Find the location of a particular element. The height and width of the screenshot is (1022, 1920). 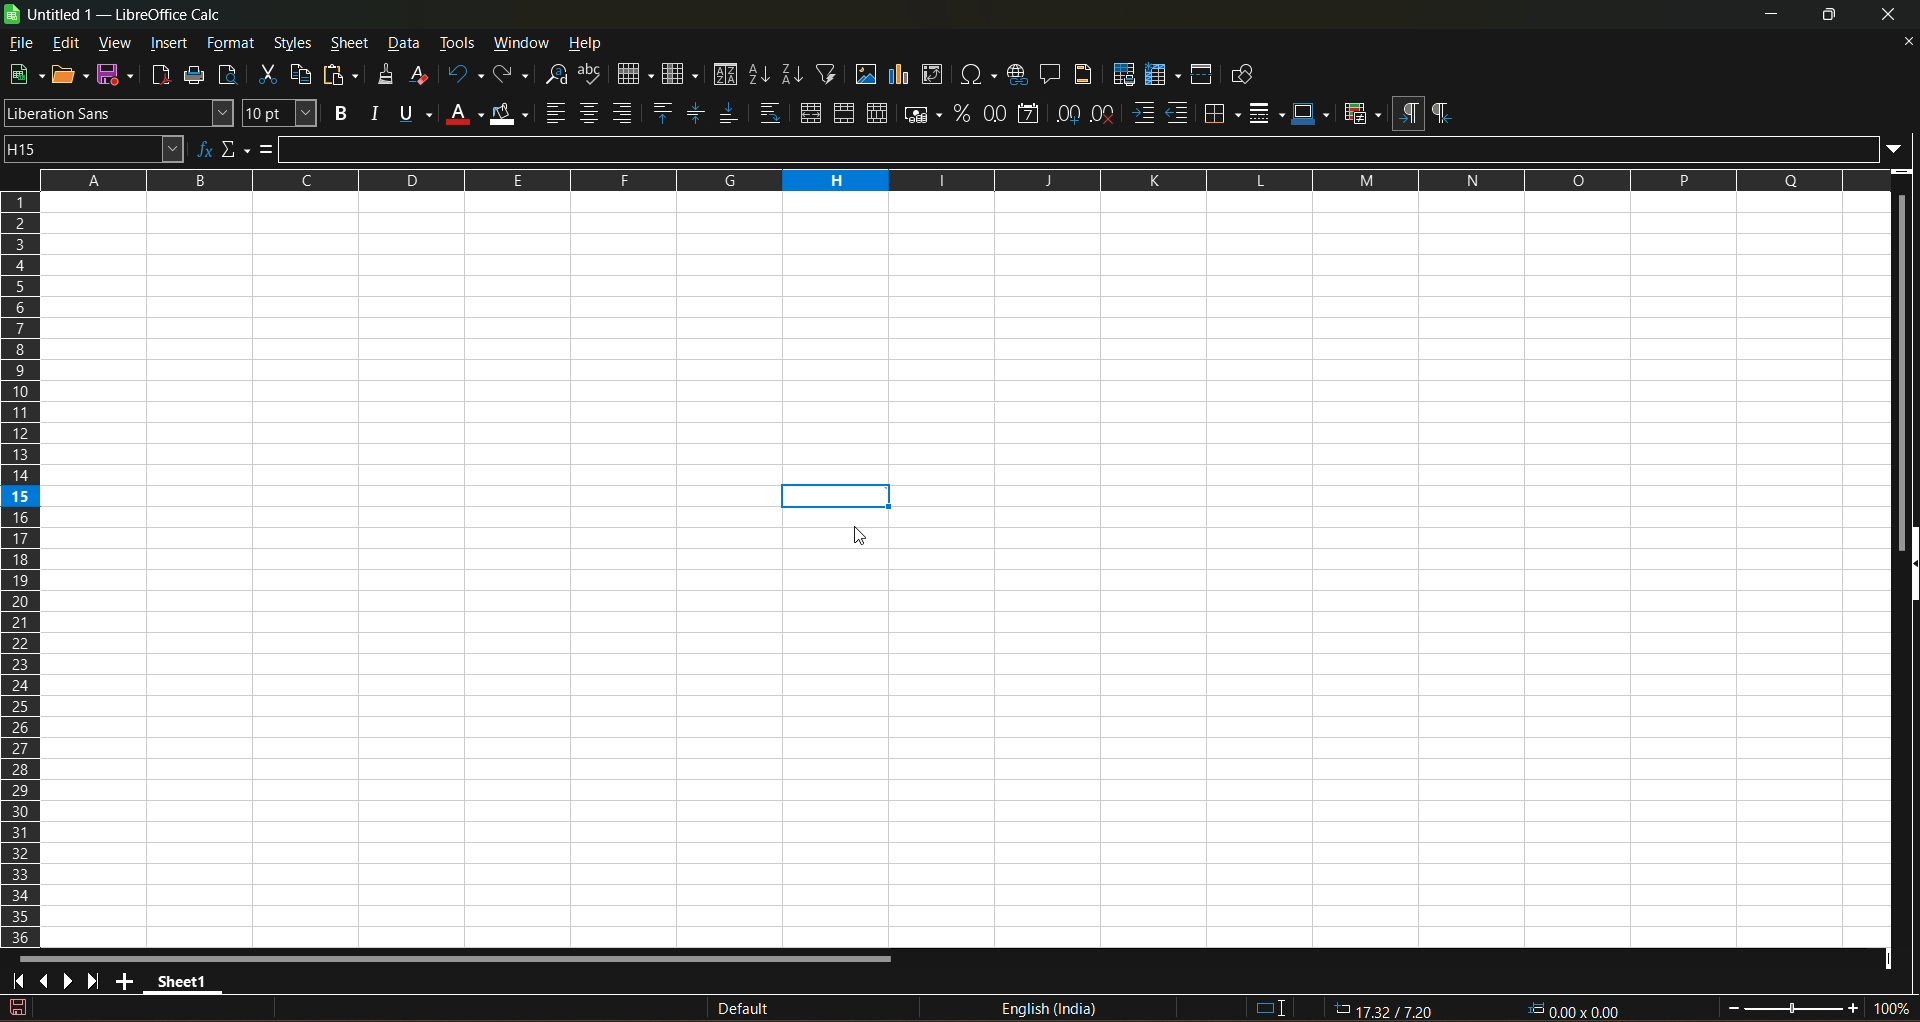

underlinr is located at coordinates (417, 113).